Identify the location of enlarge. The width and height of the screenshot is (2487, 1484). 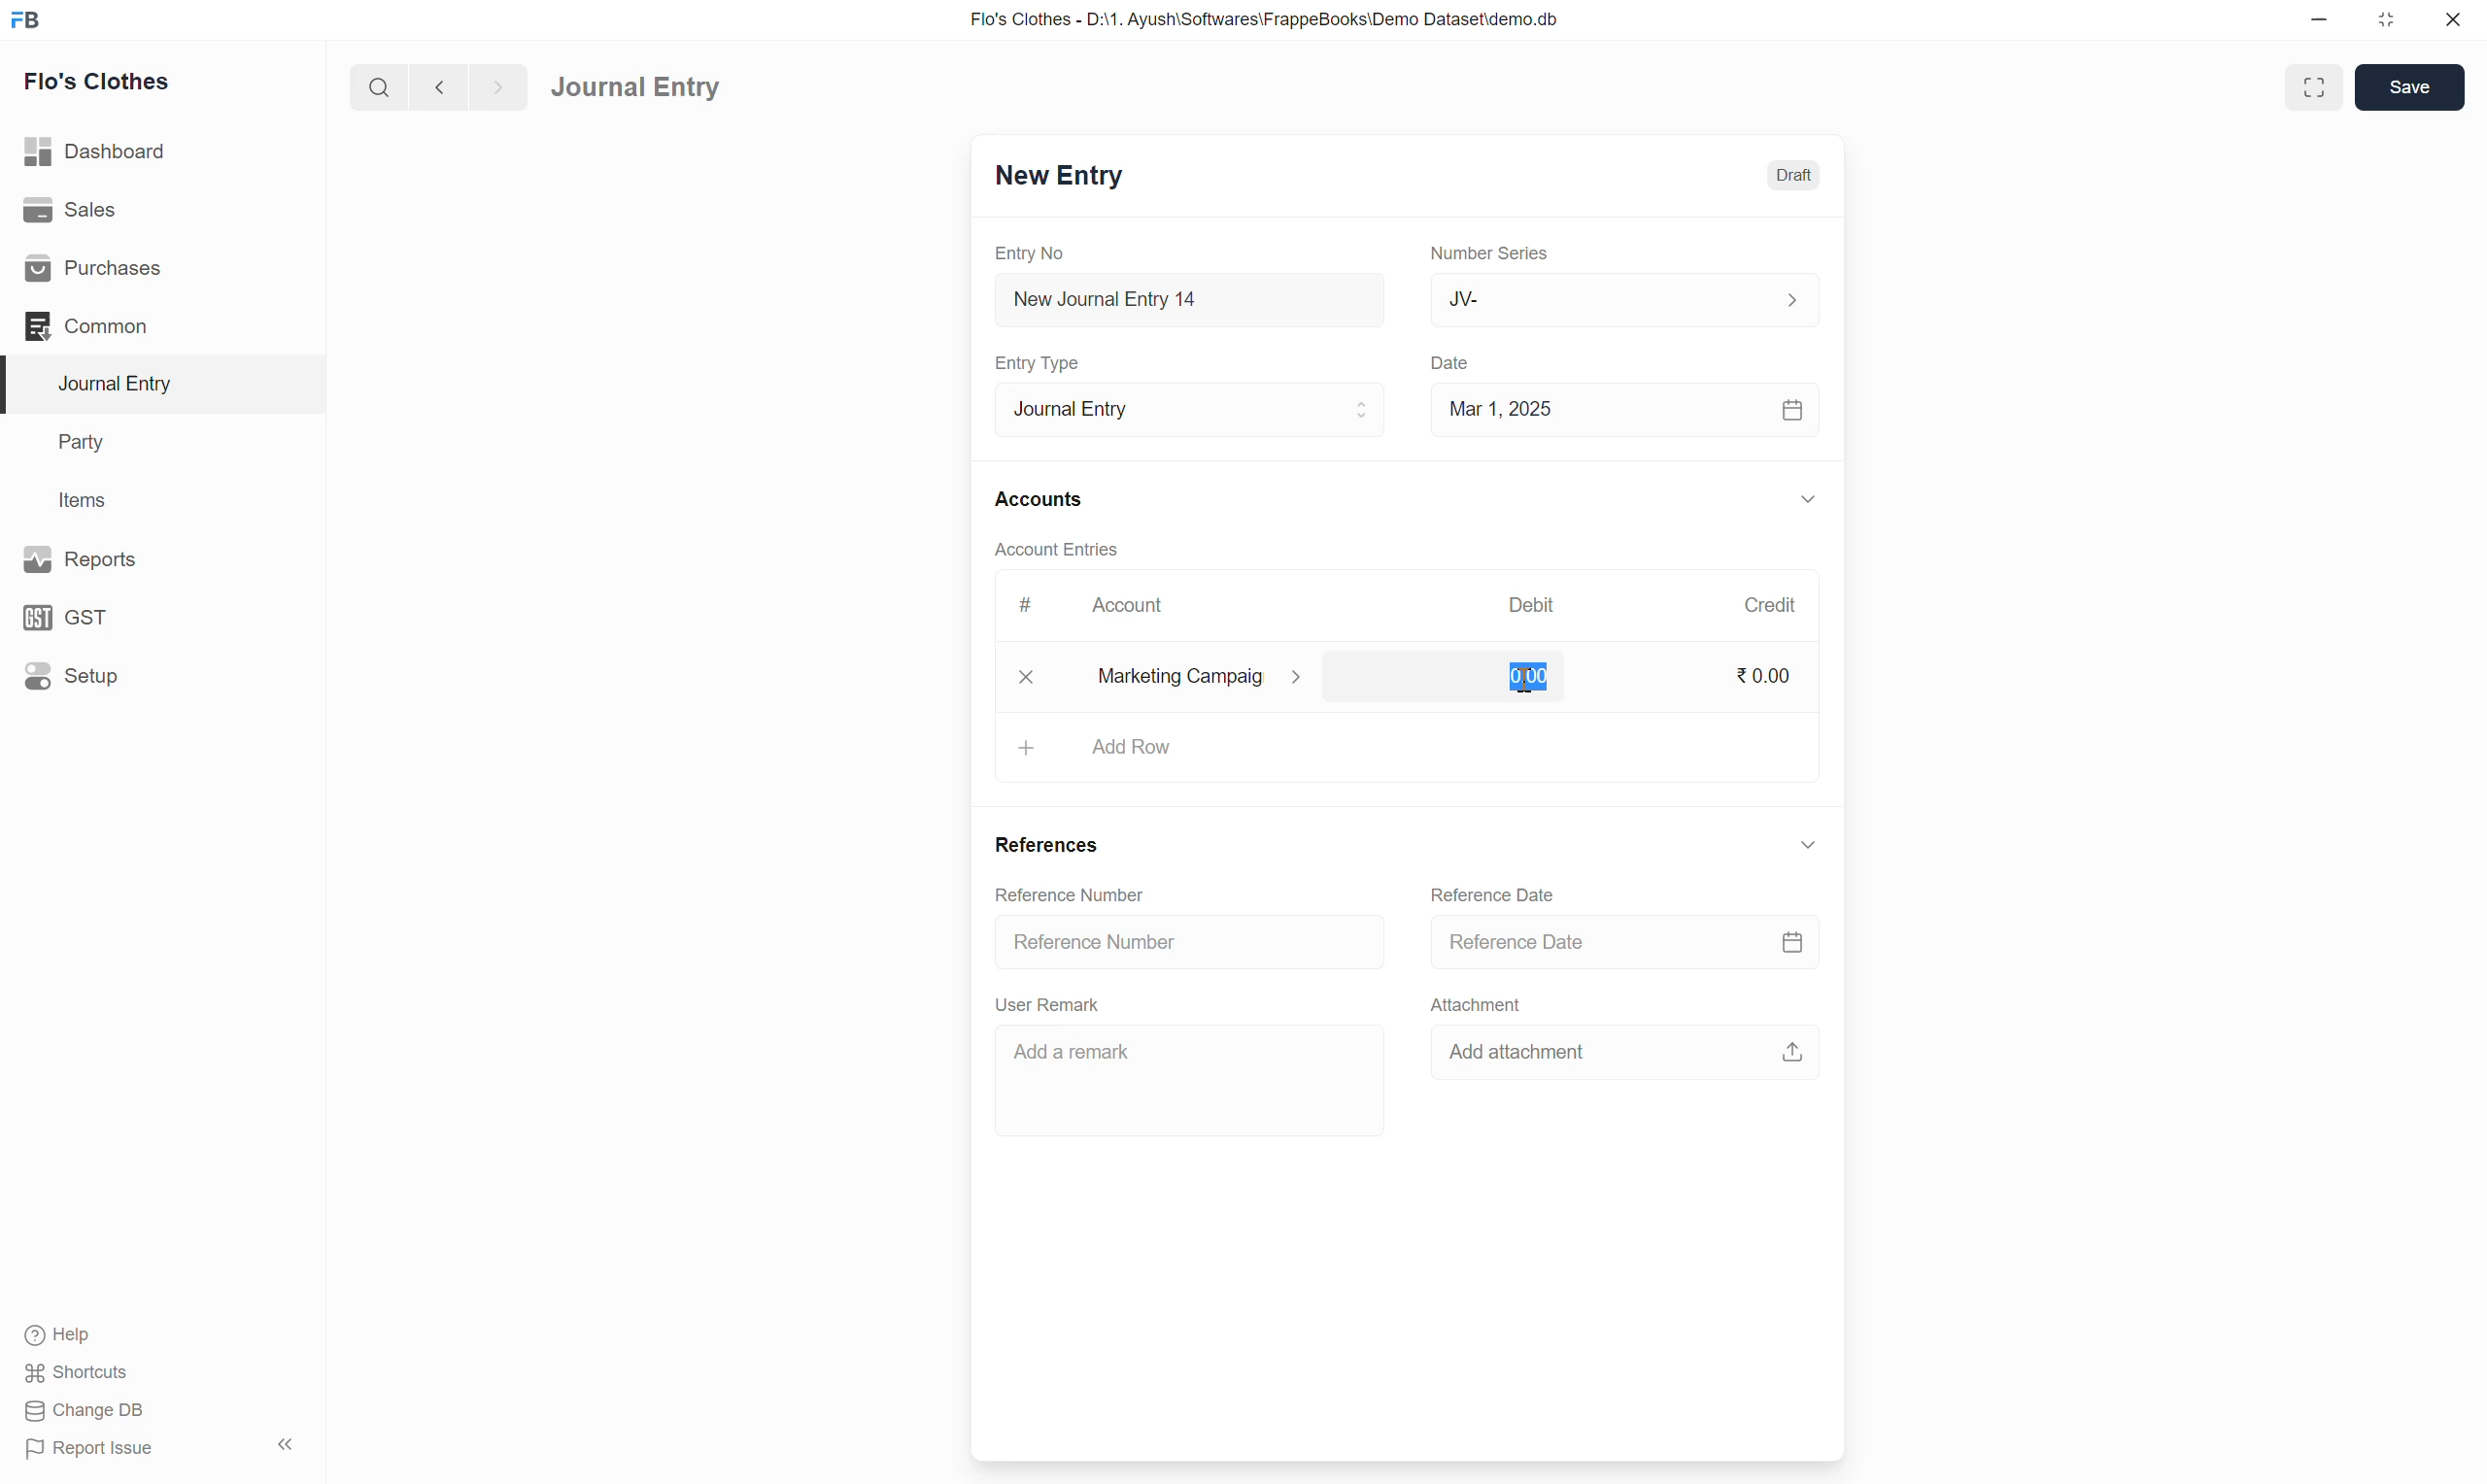
(2317, 85).